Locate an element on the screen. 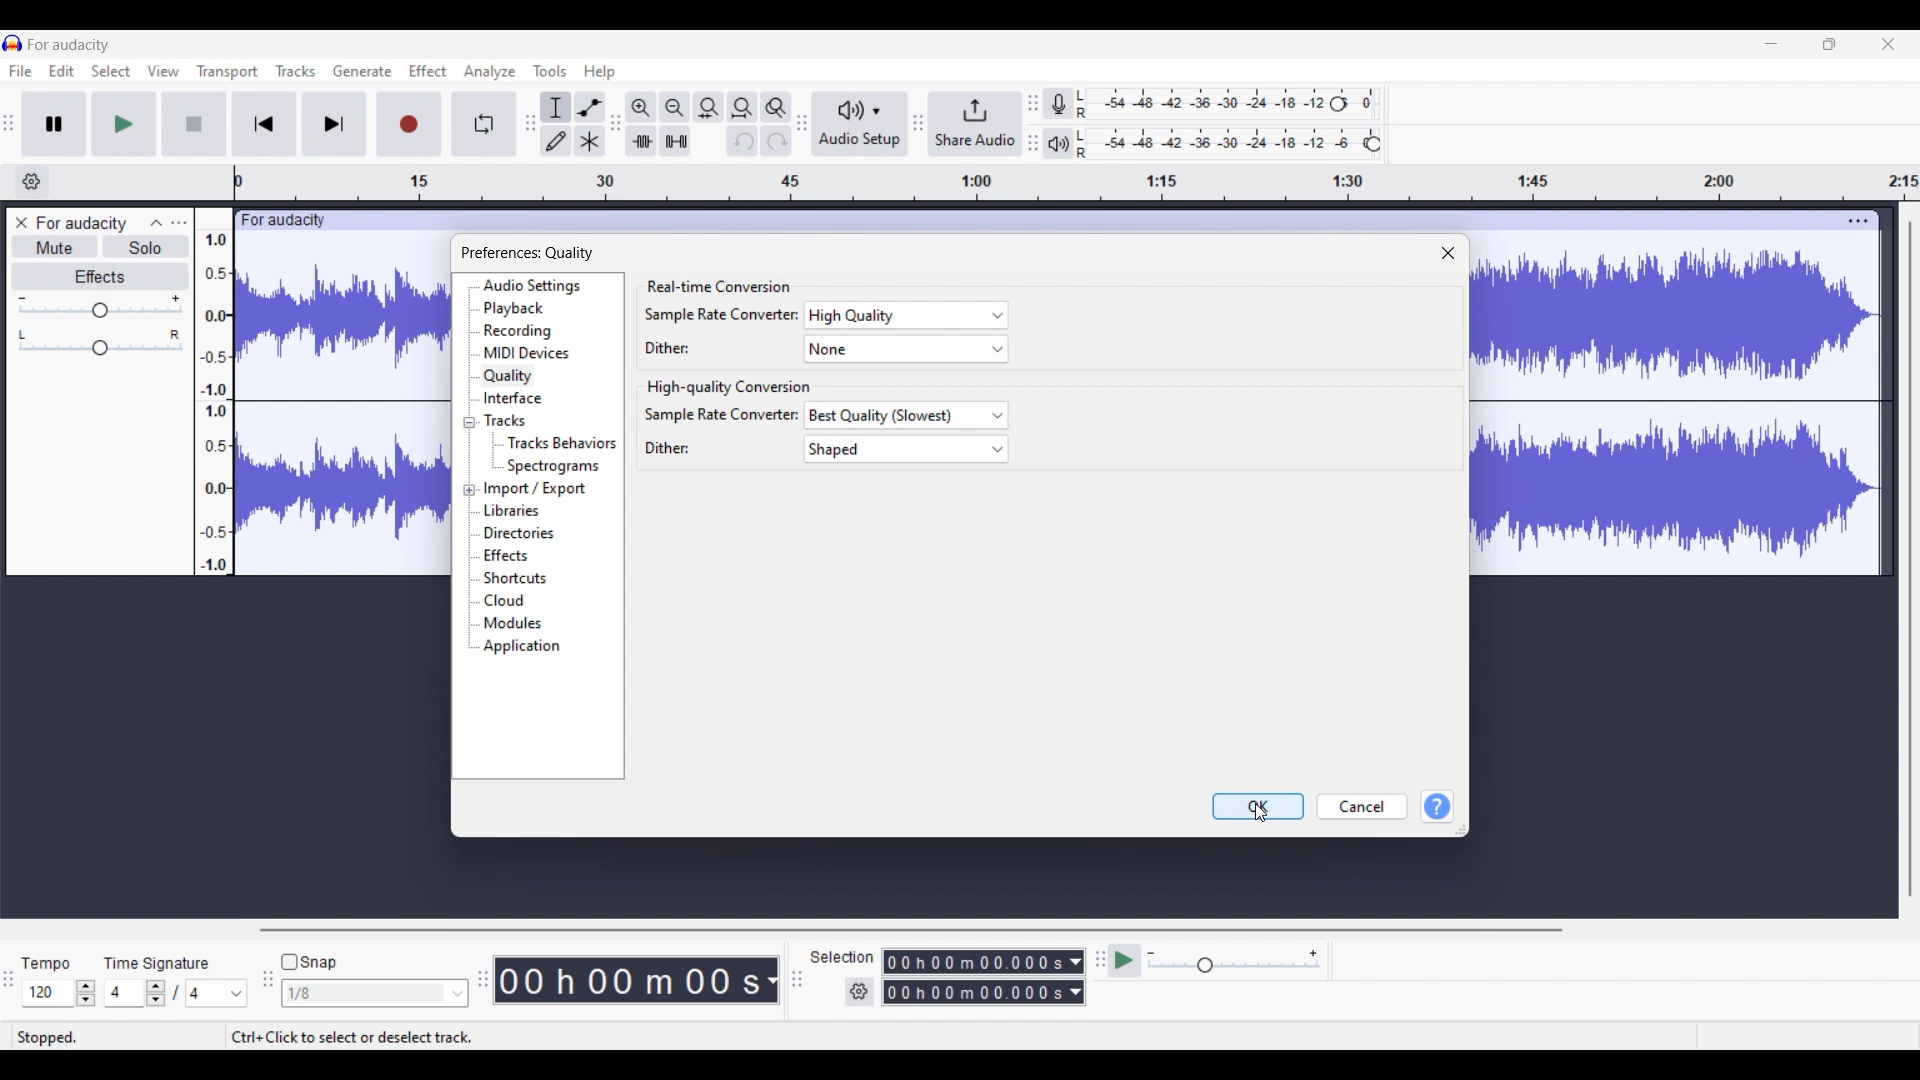 The width and height of the screenshot is (1920, 1080). Envelop tool is located at coordinates (591, 107).